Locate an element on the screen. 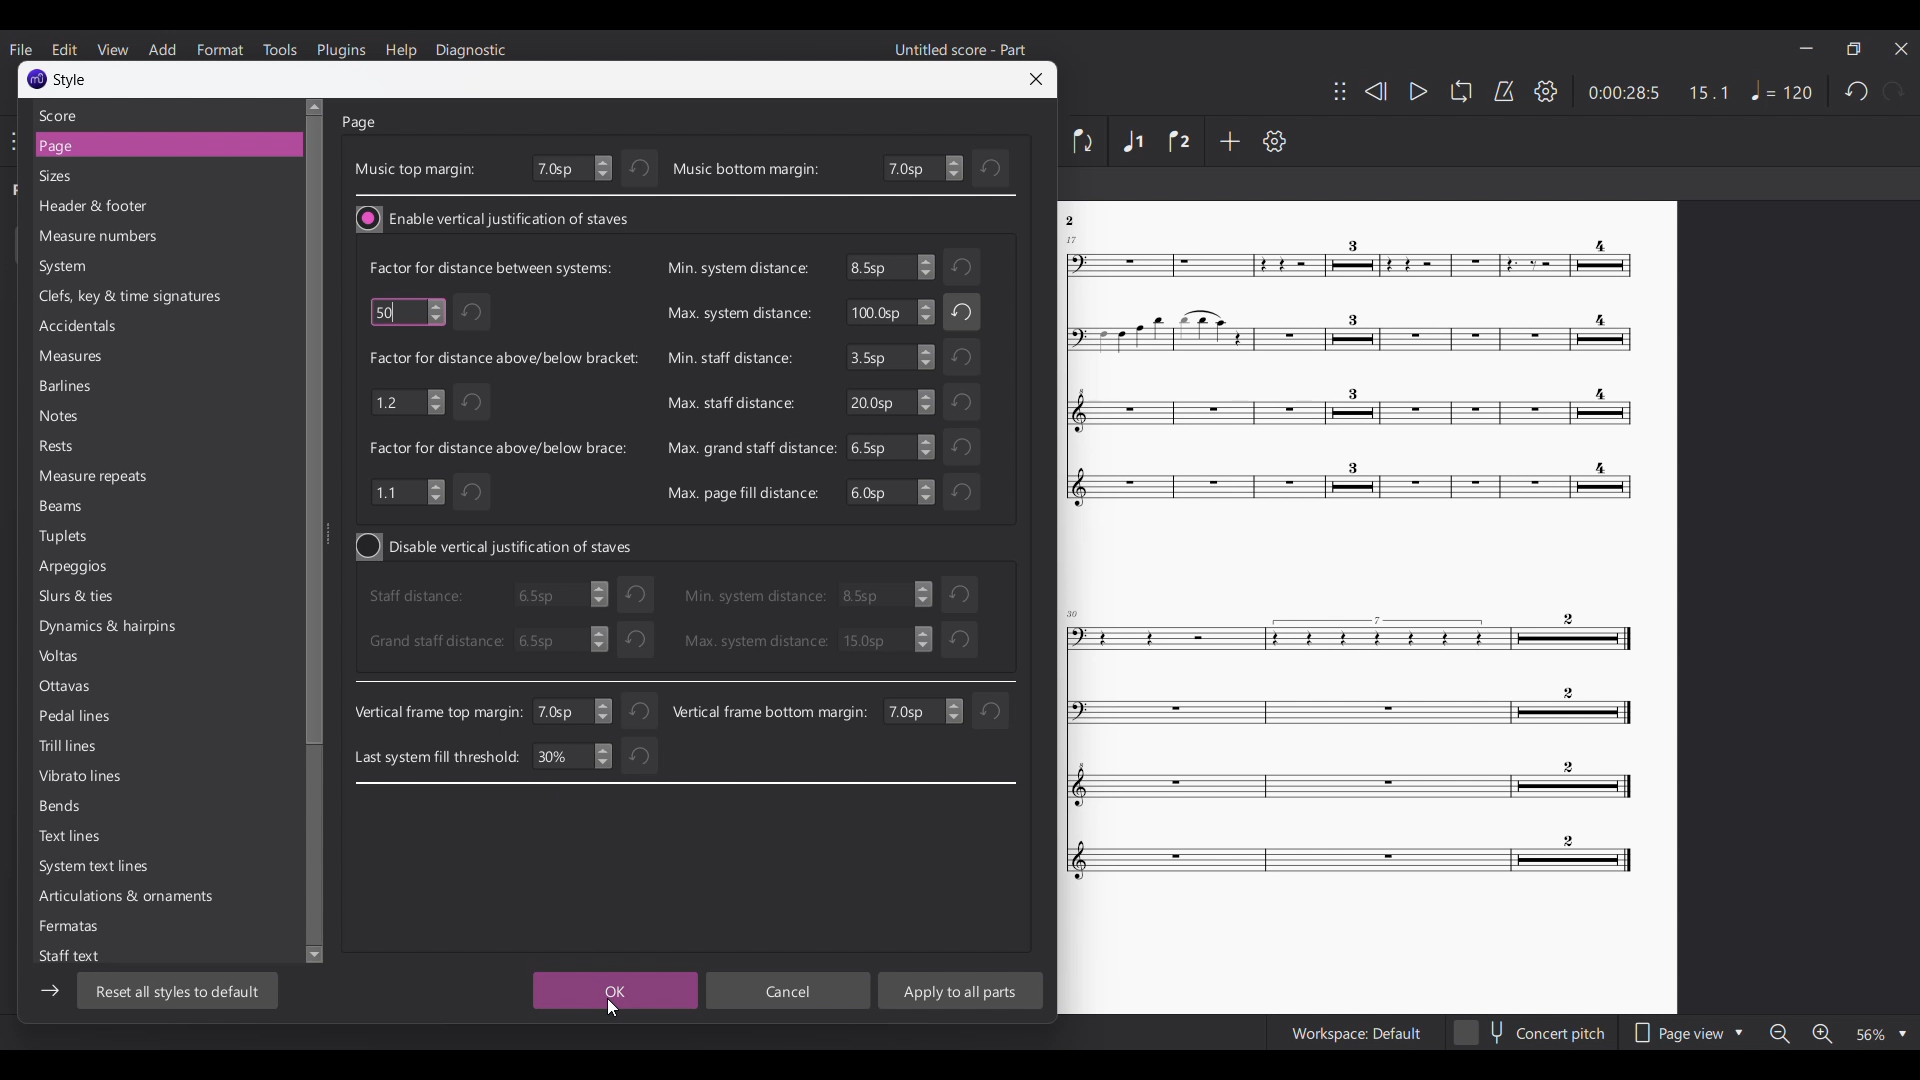 This screenshot has height=1080, width=1920. Play is located at coordinates (1419, 92).